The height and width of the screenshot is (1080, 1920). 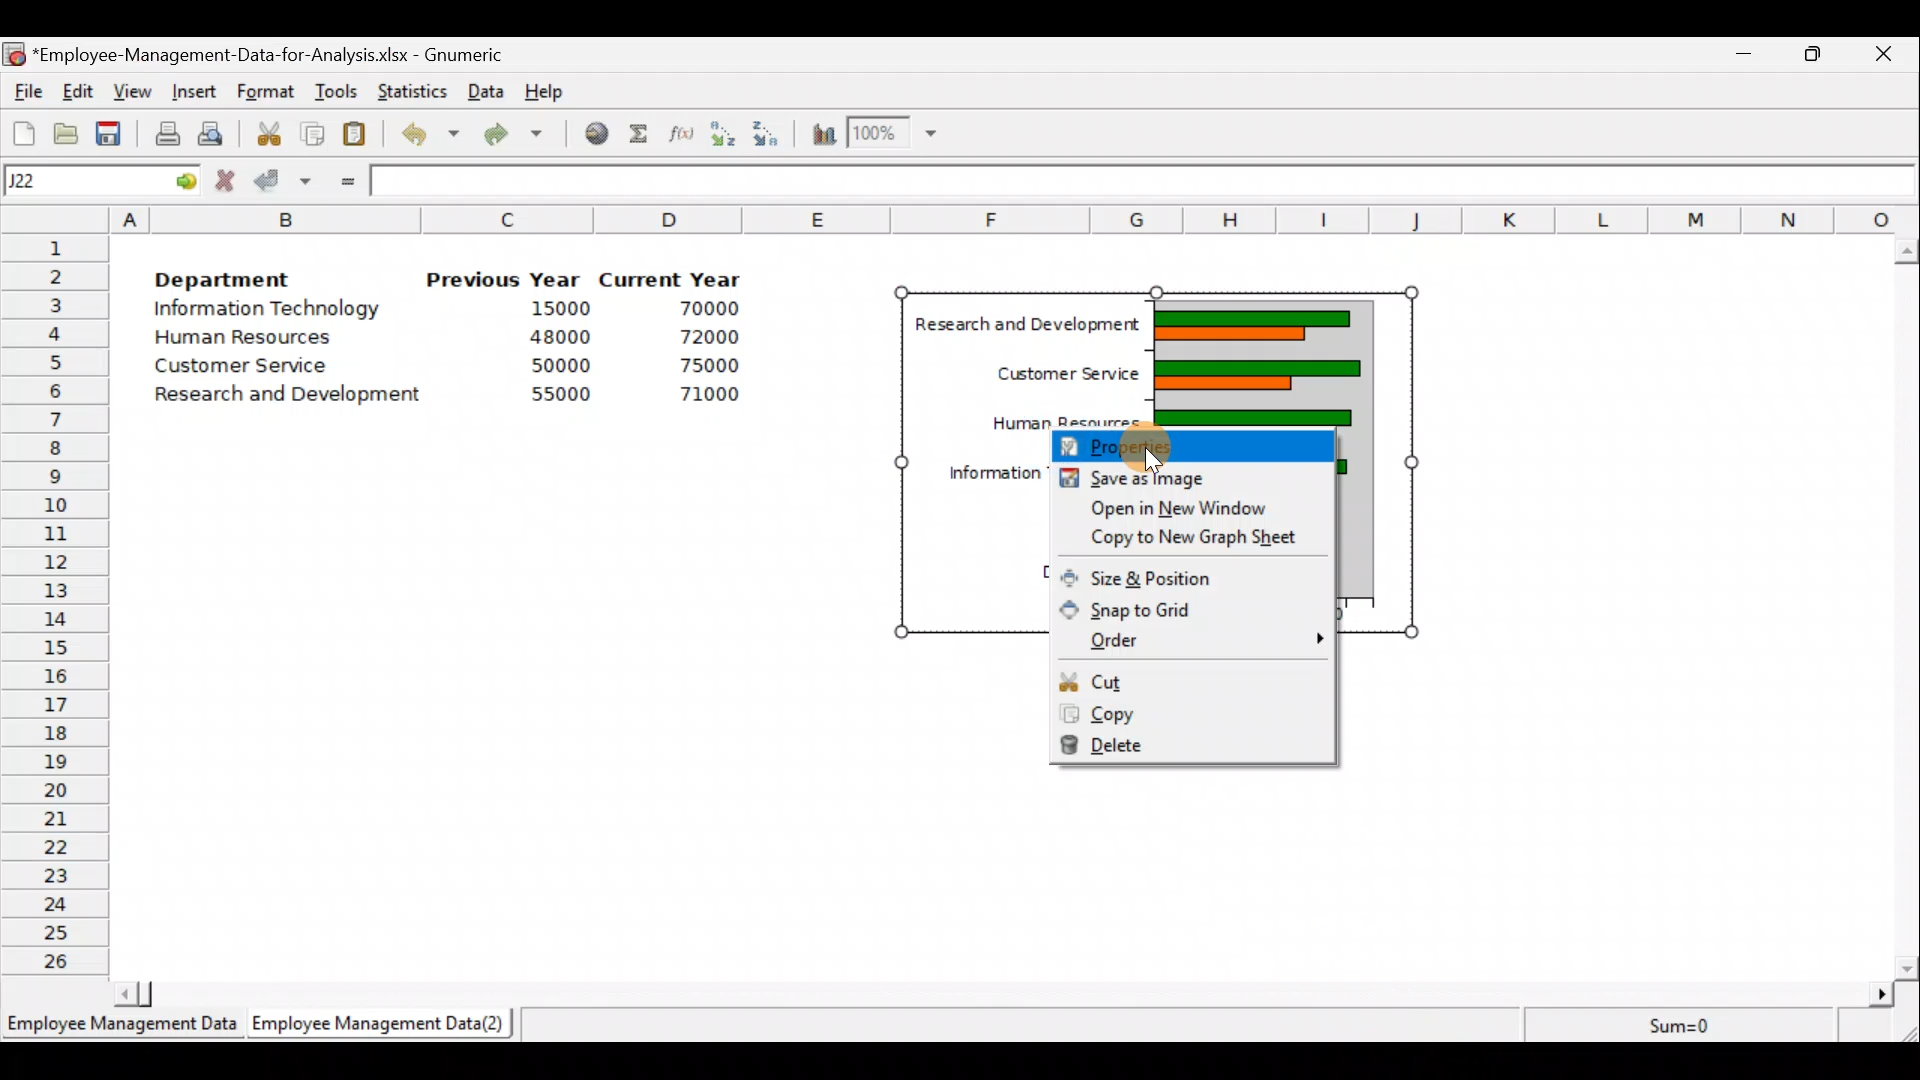 I want to click on Current Year, so click(x=670, y=275).